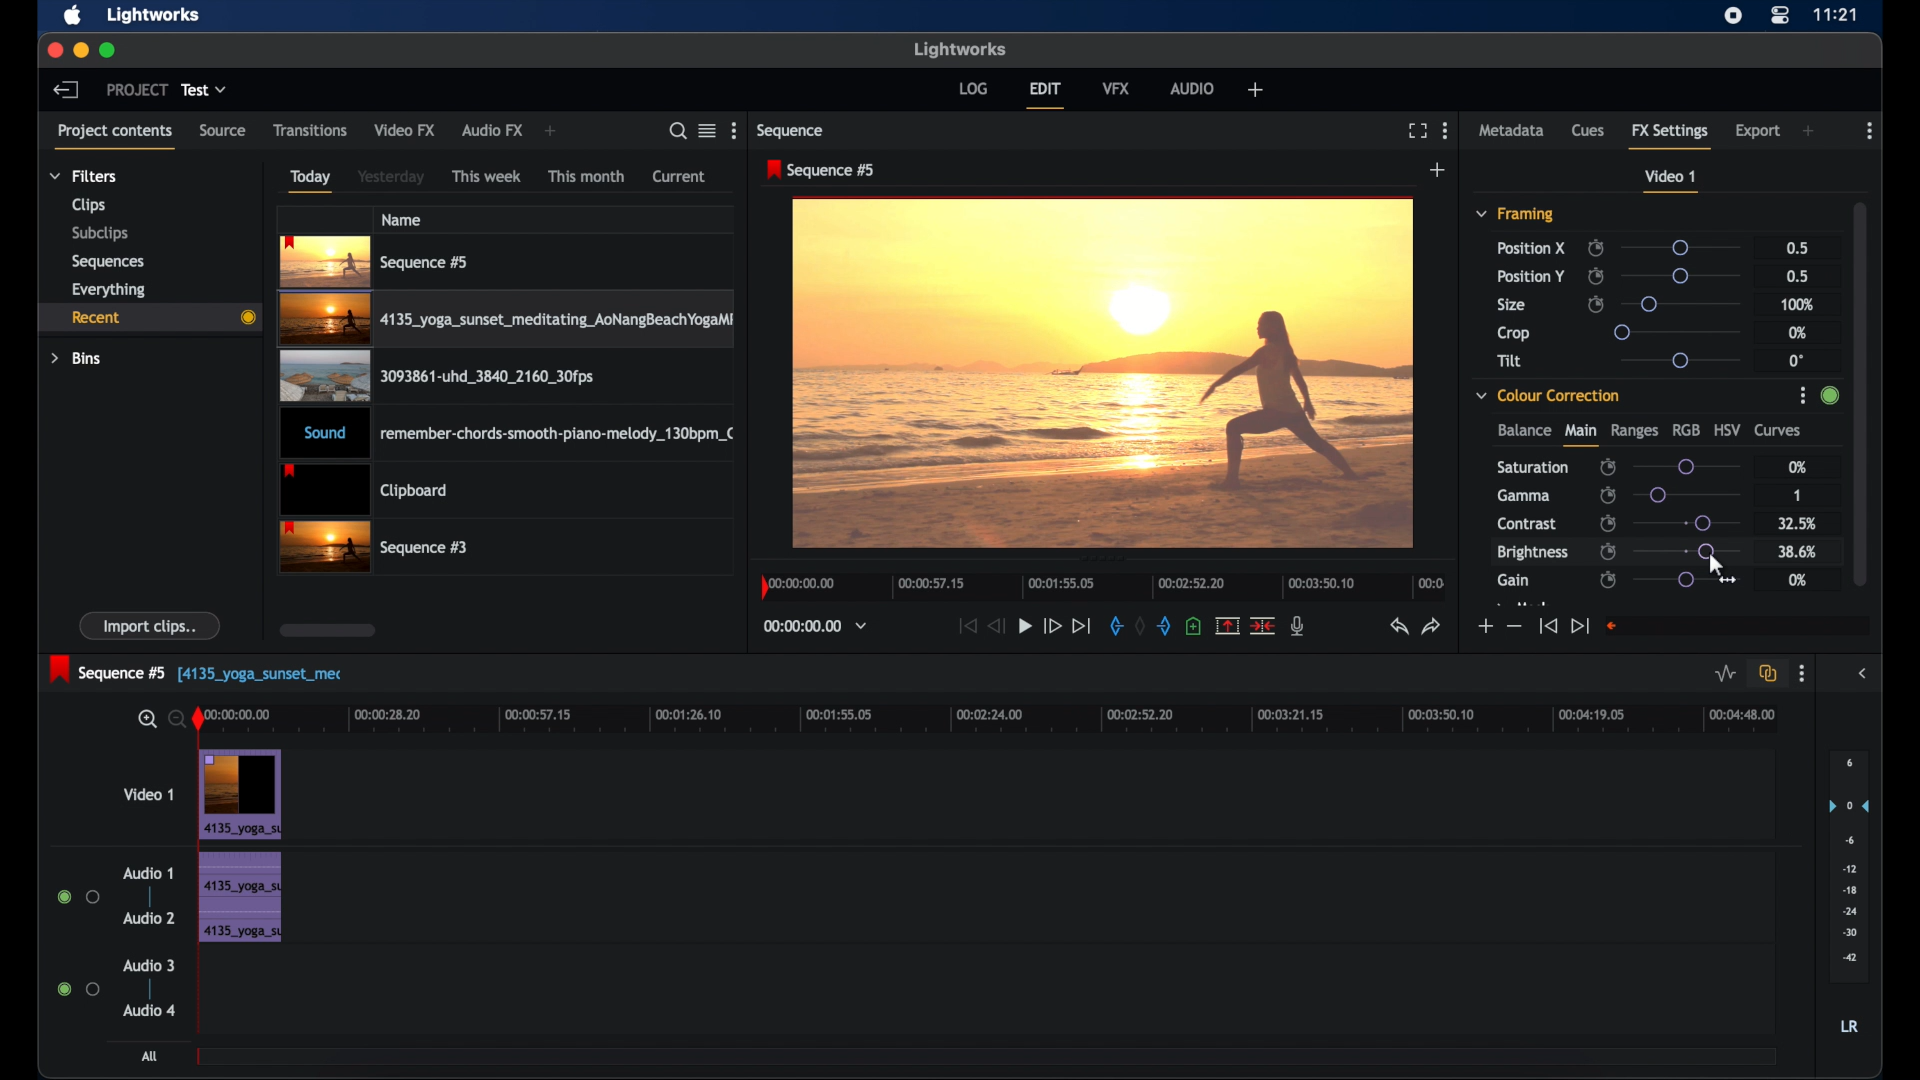  What do you see at coordinates (328, 630) in the screenshot?
I see `scroll box` at bounding box center [328, 630].